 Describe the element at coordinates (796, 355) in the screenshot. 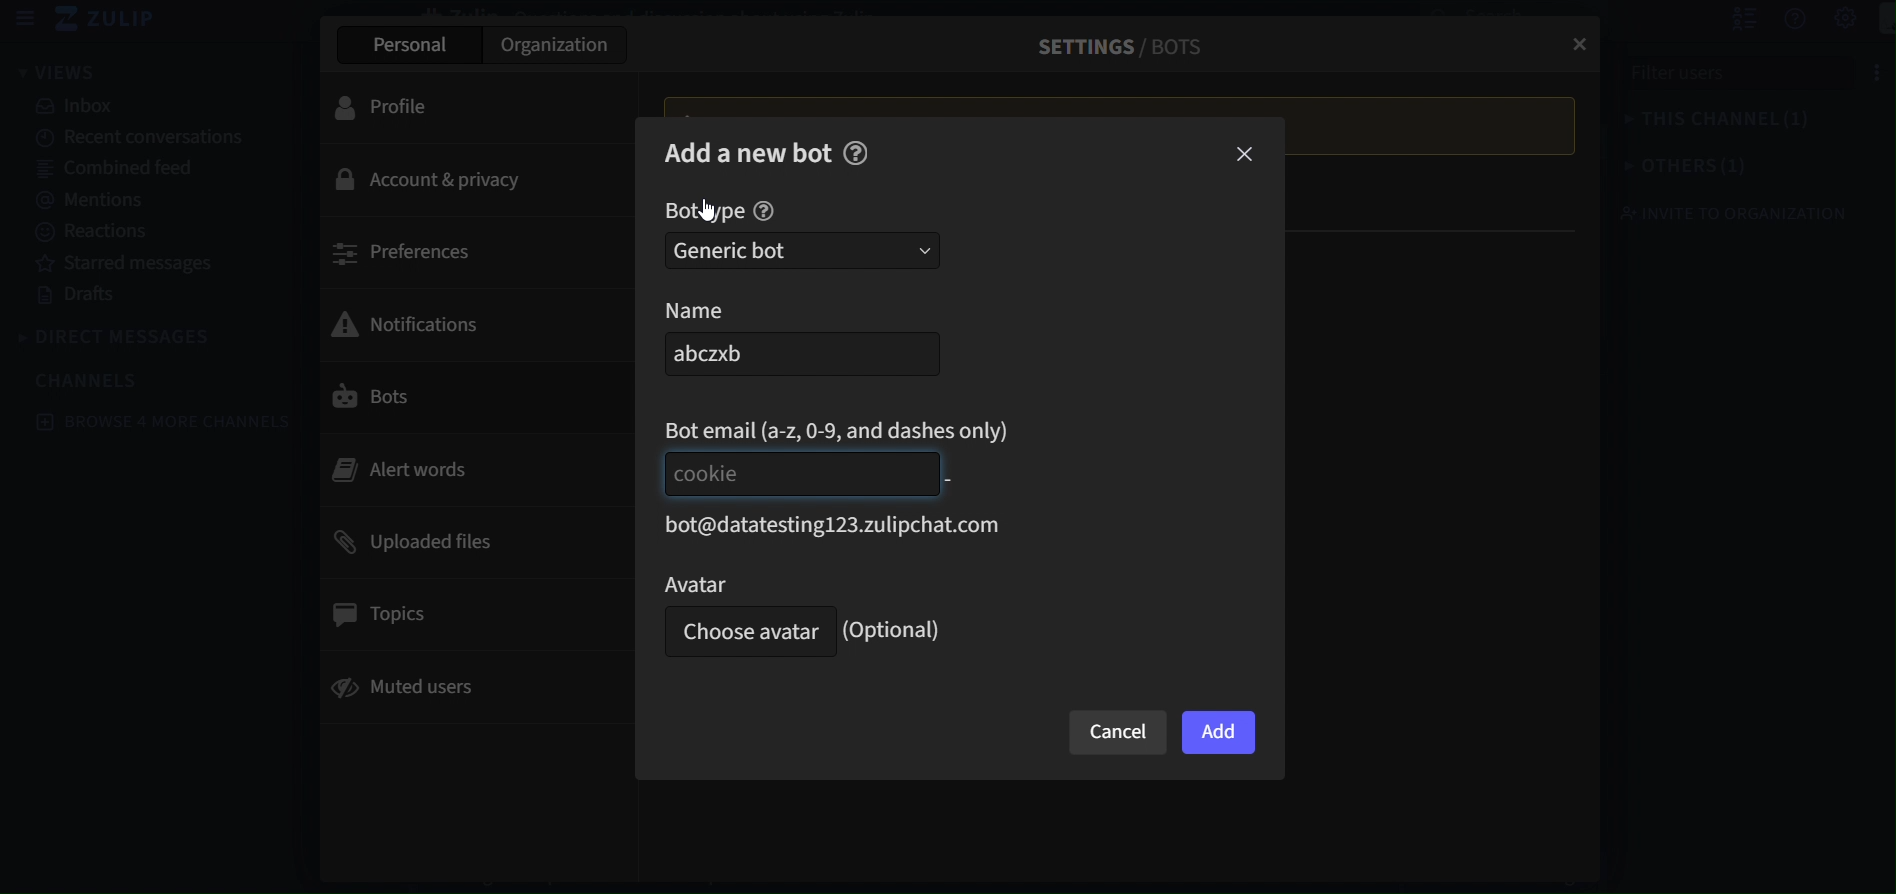

I see `abczxb` at that location.